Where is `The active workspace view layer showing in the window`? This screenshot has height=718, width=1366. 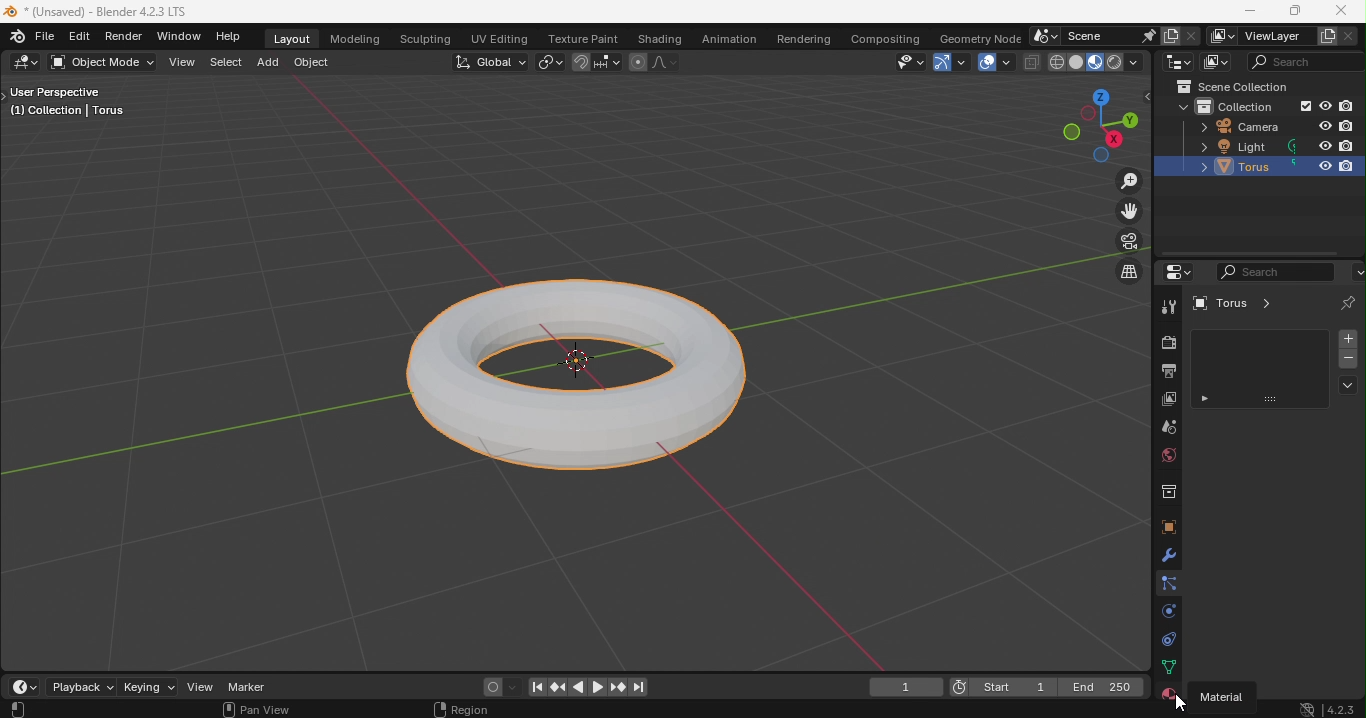 The active workspace view layer showing in the window is located at coordinates (1220, 36).